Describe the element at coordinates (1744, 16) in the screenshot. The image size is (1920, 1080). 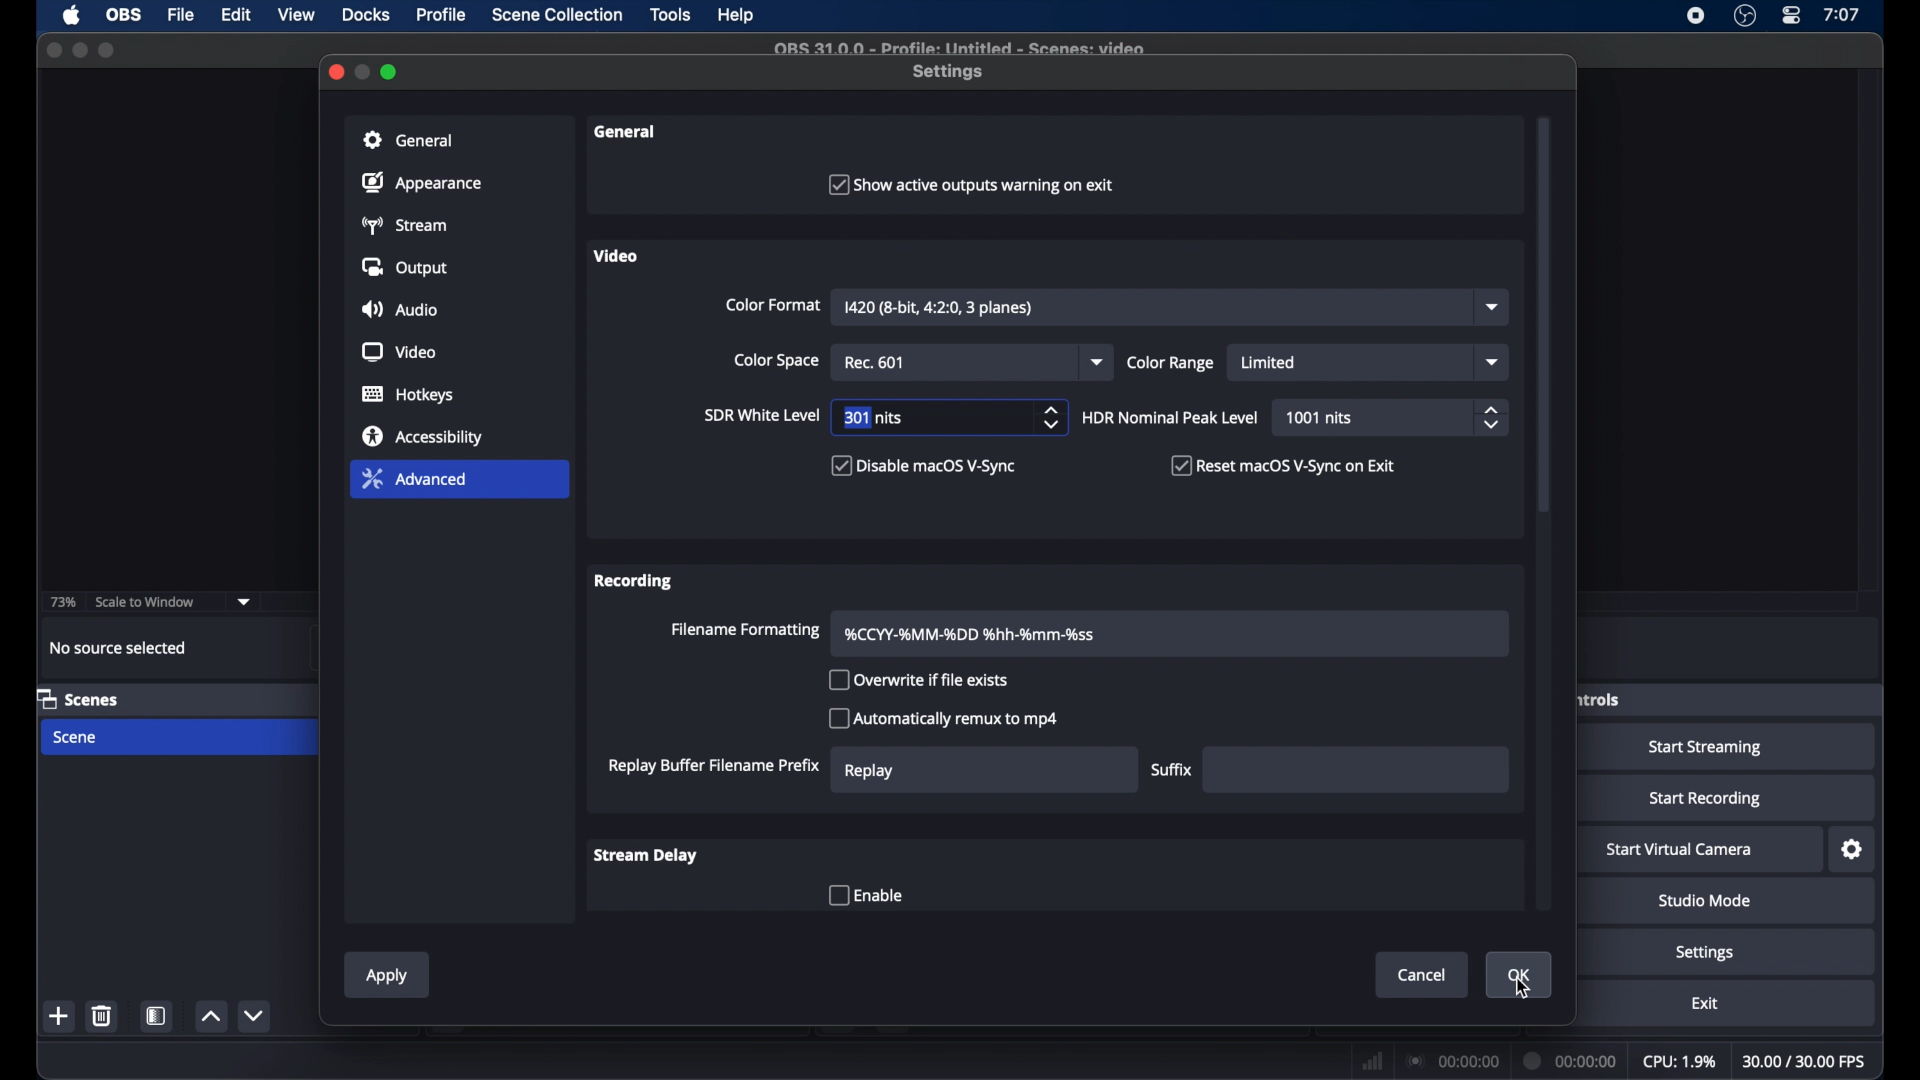
I see `obs studio` at that location.